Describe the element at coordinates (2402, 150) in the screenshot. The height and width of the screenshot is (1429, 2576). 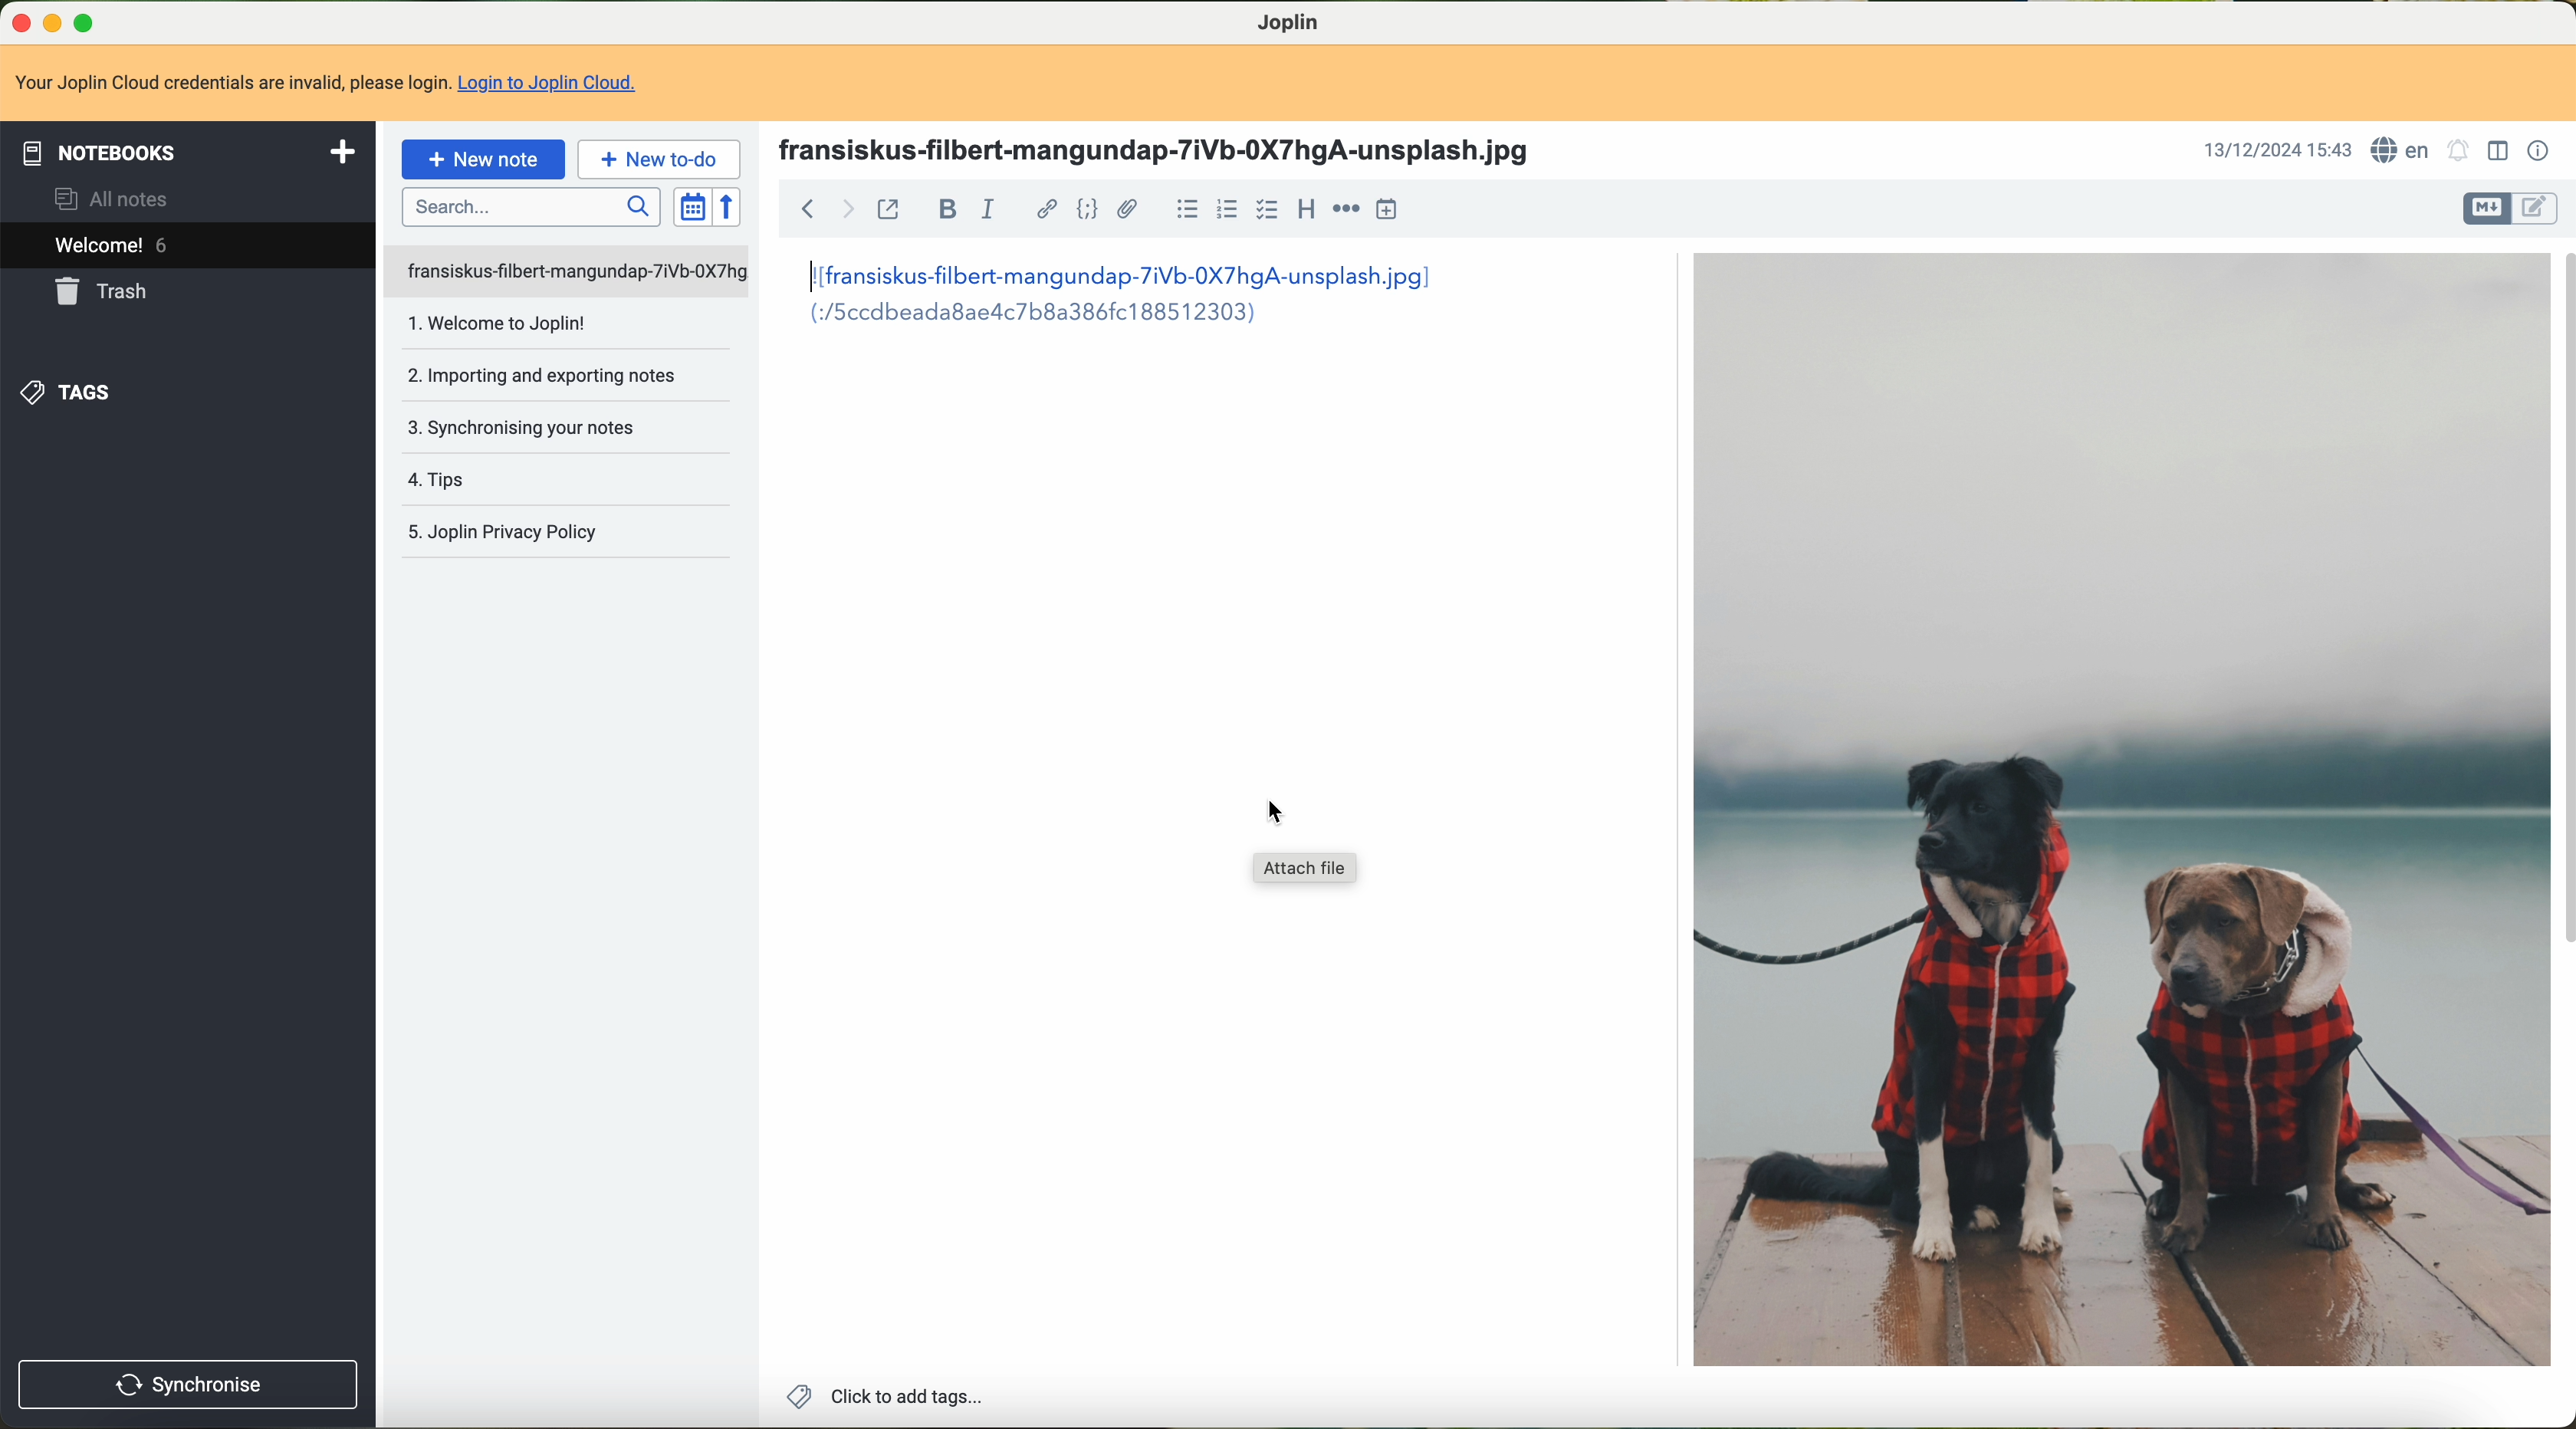
I see `language` at that location.